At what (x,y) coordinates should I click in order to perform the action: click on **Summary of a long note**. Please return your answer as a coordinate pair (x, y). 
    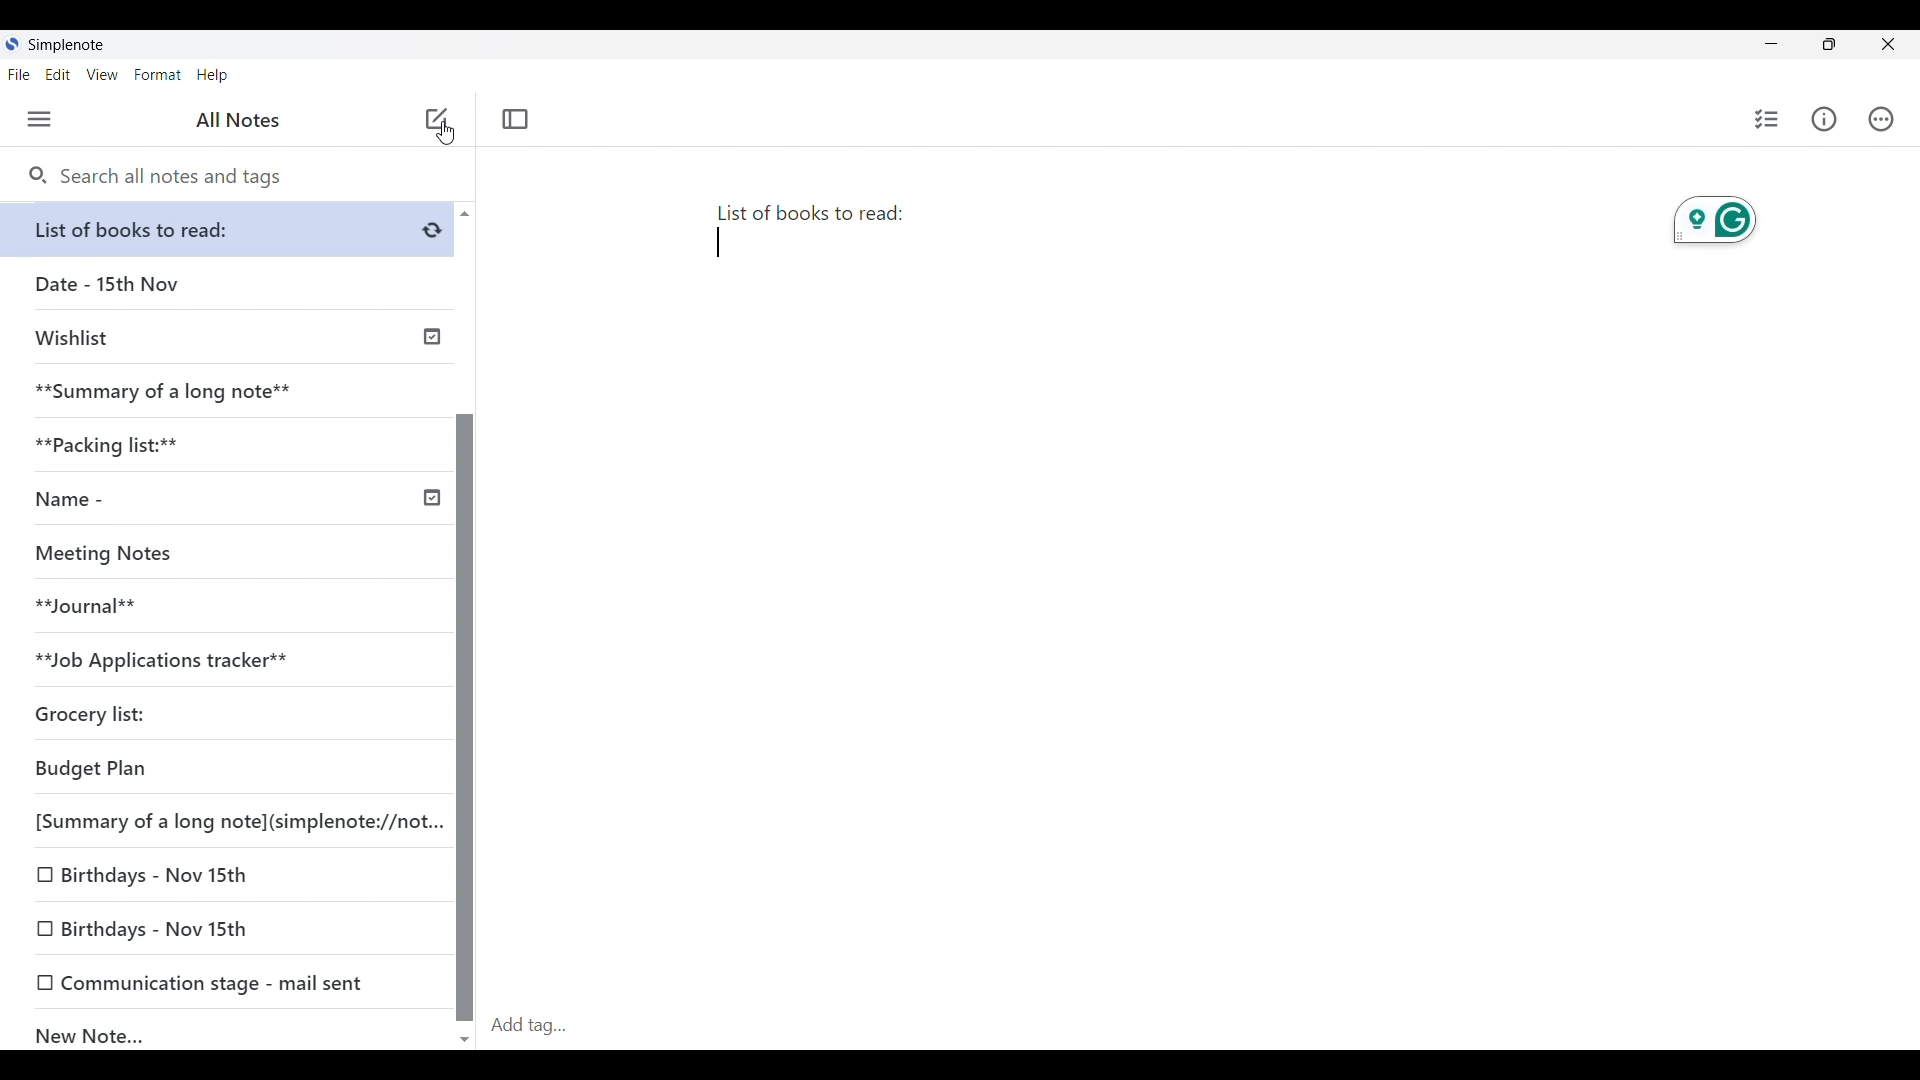
    Looking at the image, I should click on (227, 391).